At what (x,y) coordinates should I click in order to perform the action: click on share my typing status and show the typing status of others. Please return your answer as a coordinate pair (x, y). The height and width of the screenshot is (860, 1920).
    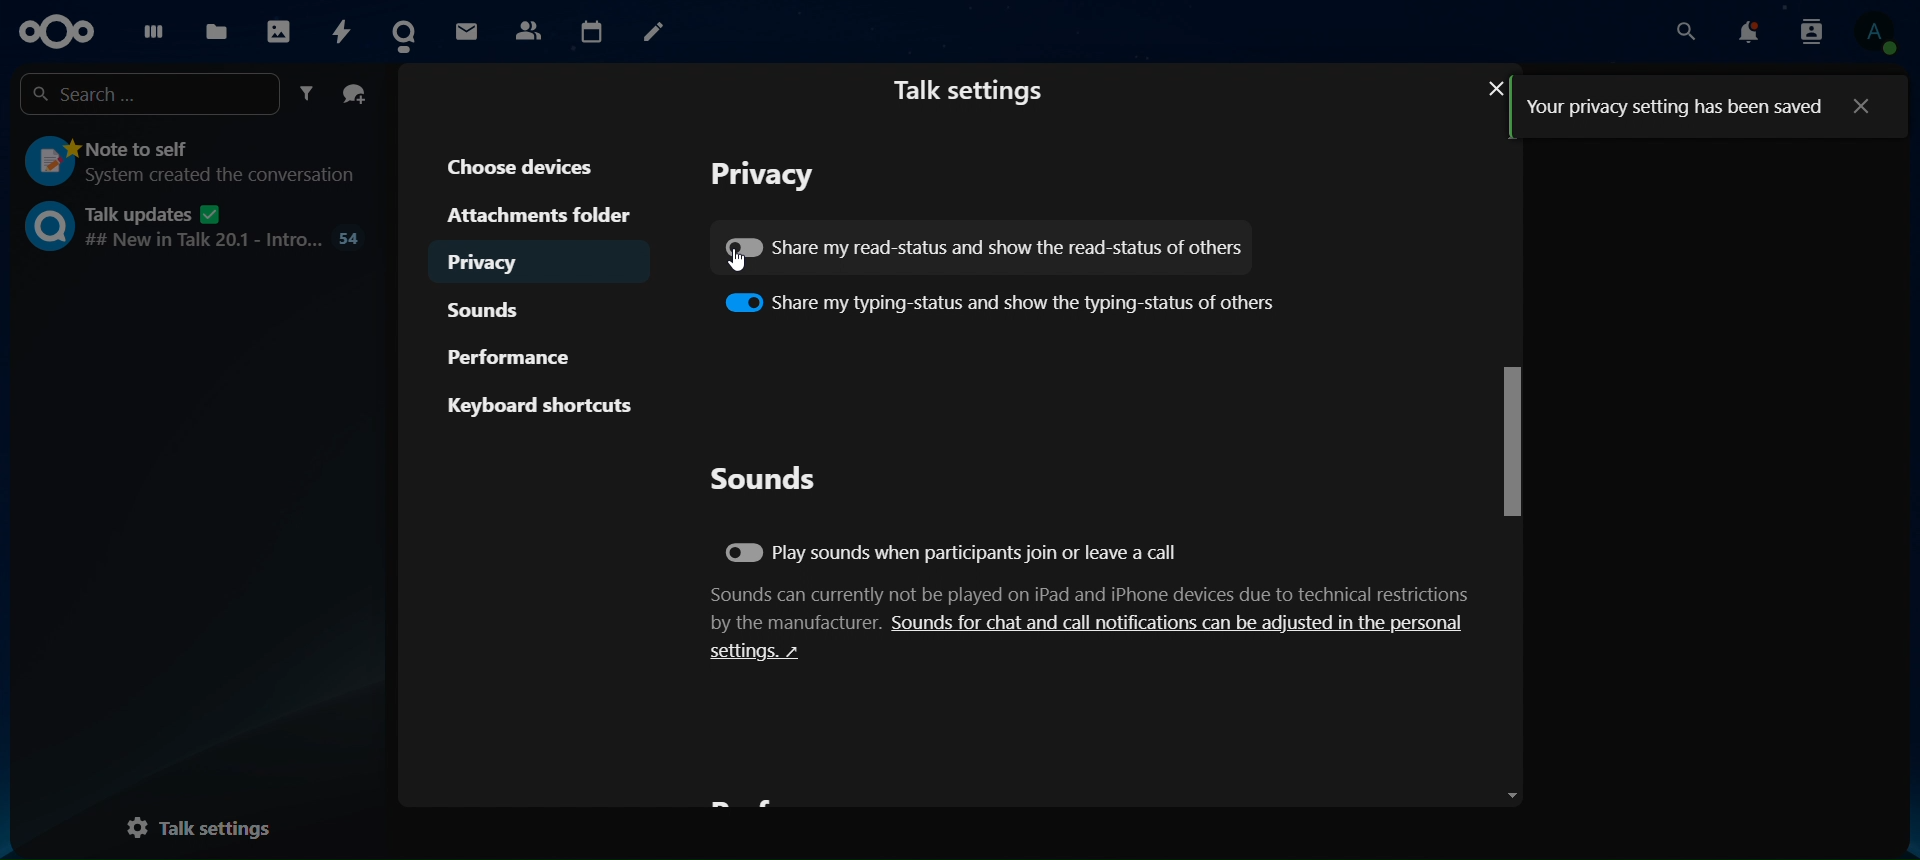
    Looking at the image, I should click on (1001, 300).